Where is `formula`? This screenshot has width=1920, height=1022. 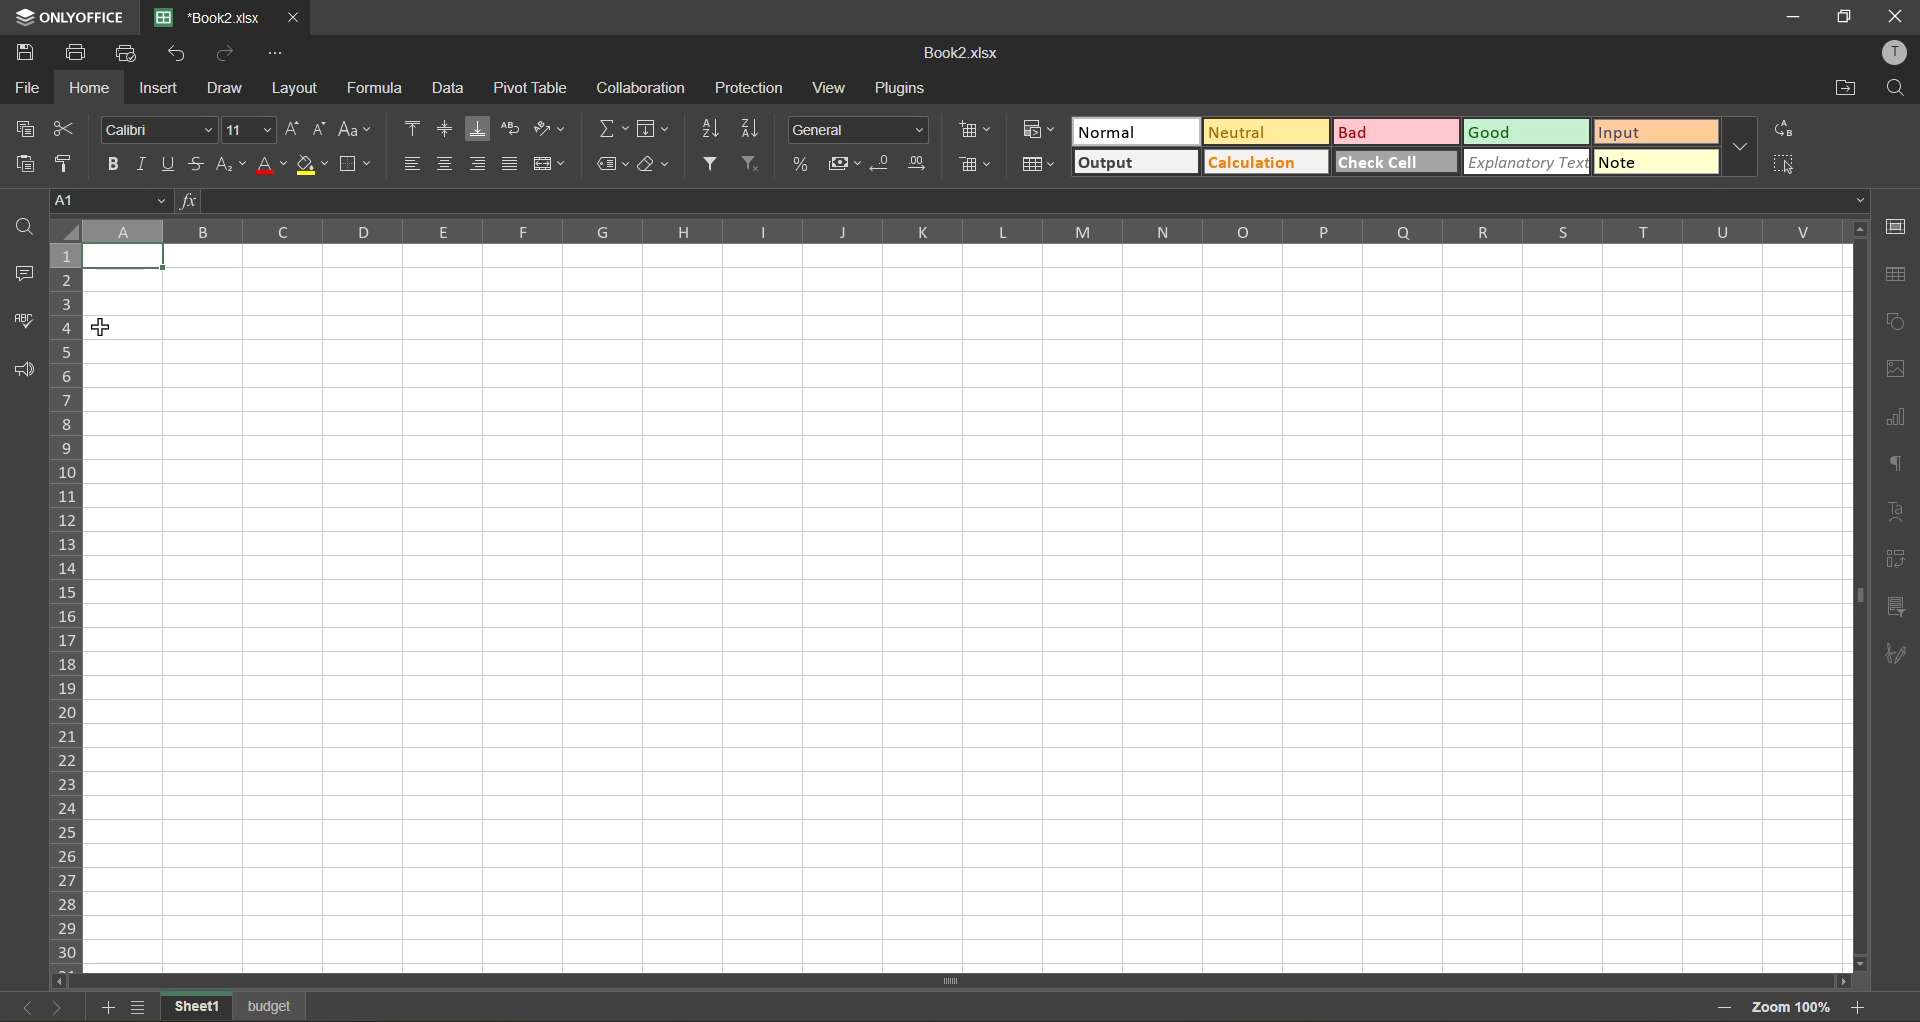 formula is located at coordinates (376, 88).